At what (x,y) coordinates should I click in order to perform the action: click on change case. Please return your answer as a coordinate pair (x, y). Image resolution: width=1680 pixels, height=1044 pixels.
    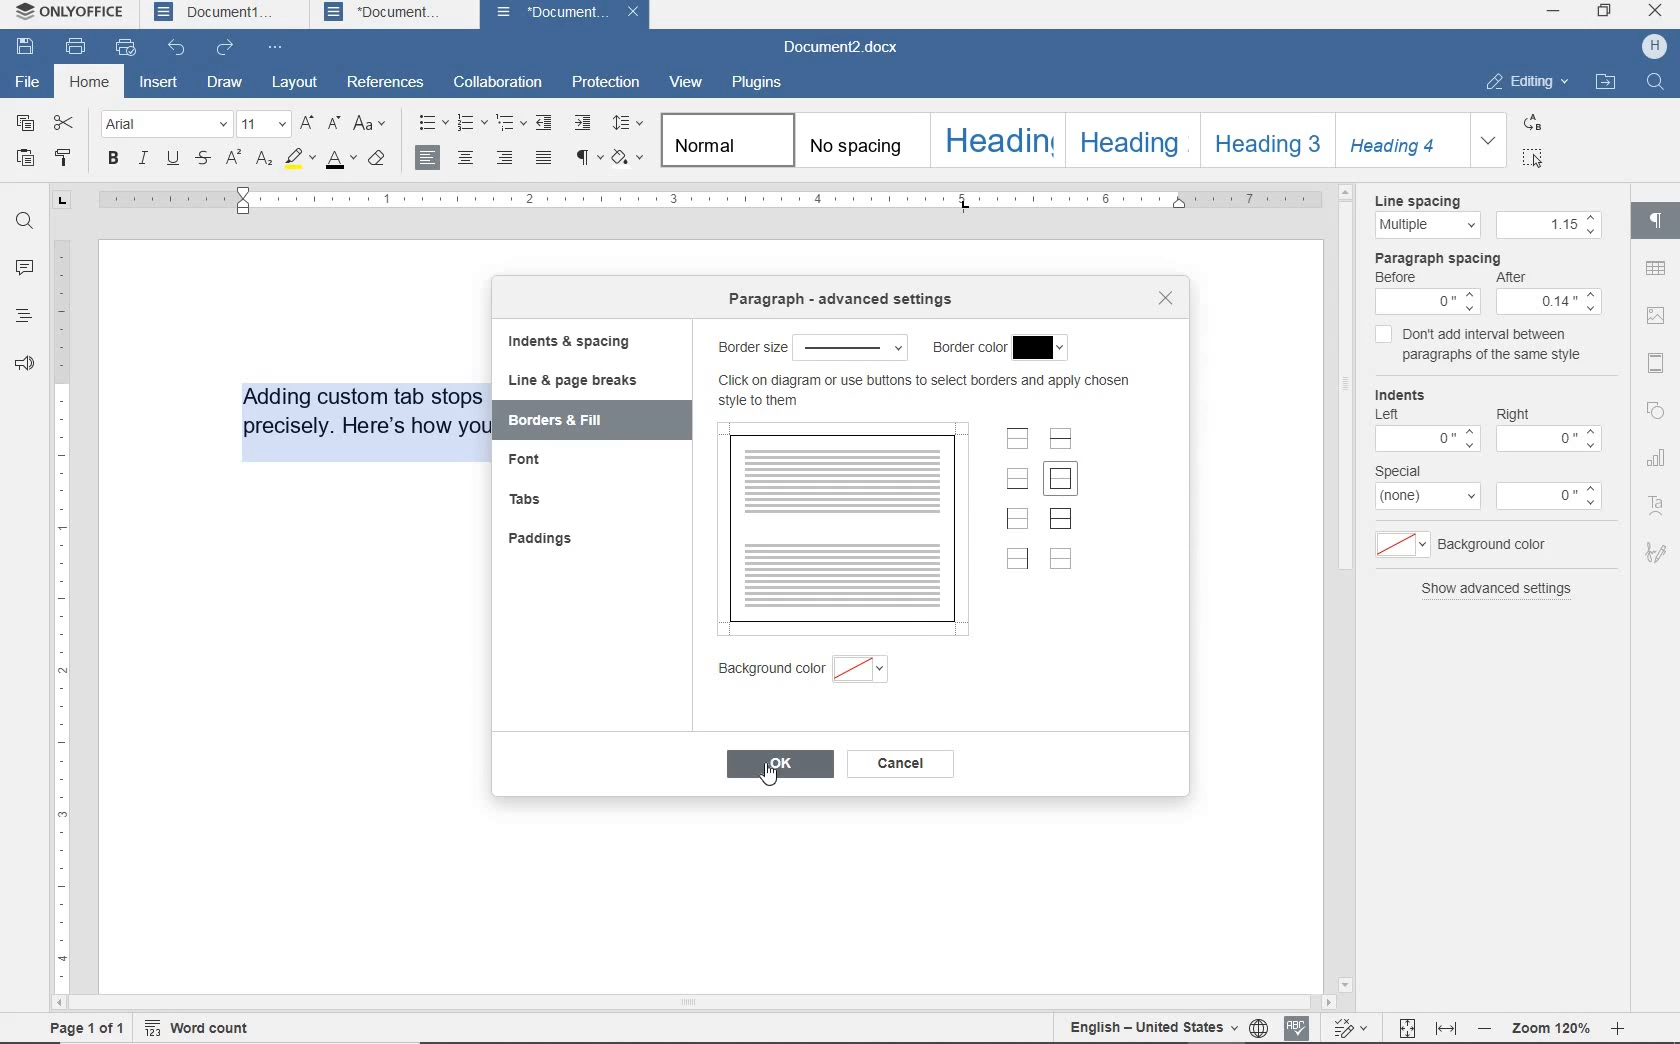
    Looking at the image, I should click on (374, 125).